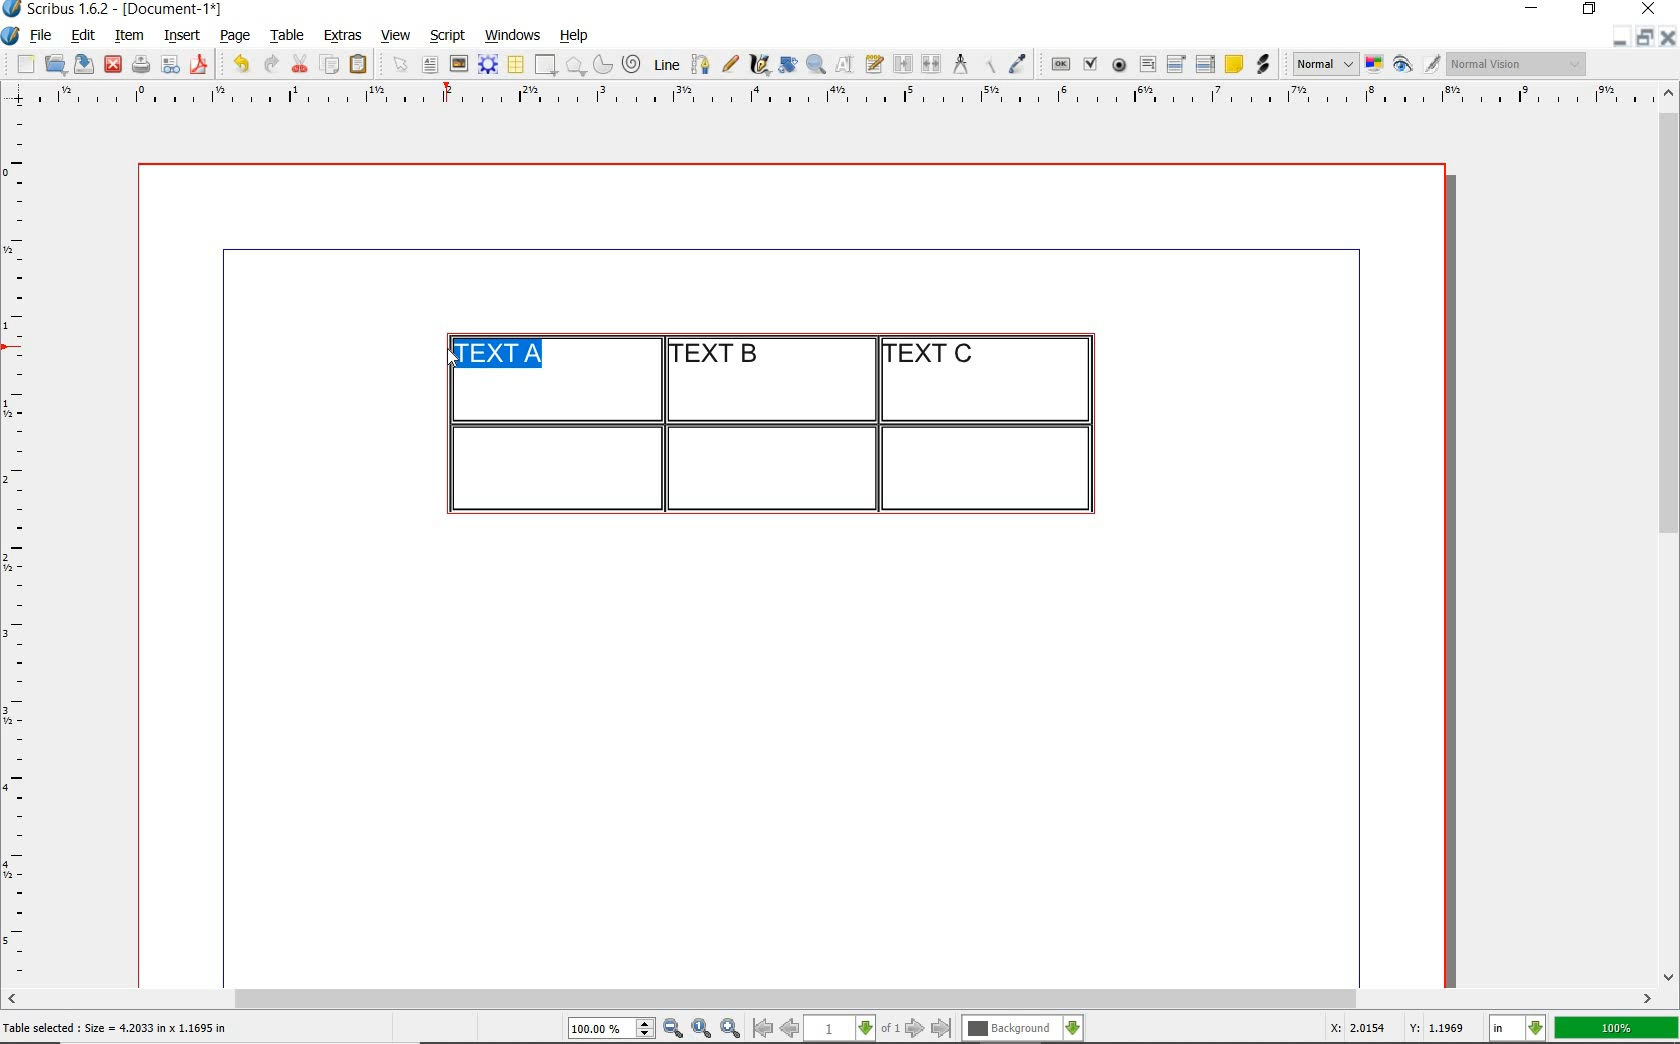 The height and width of the screenshot is (1044, 1680). What do you see at coordinates (1376, 66) in the screenshot?
I see `toggle color management` at bounding box center [1376, 66].